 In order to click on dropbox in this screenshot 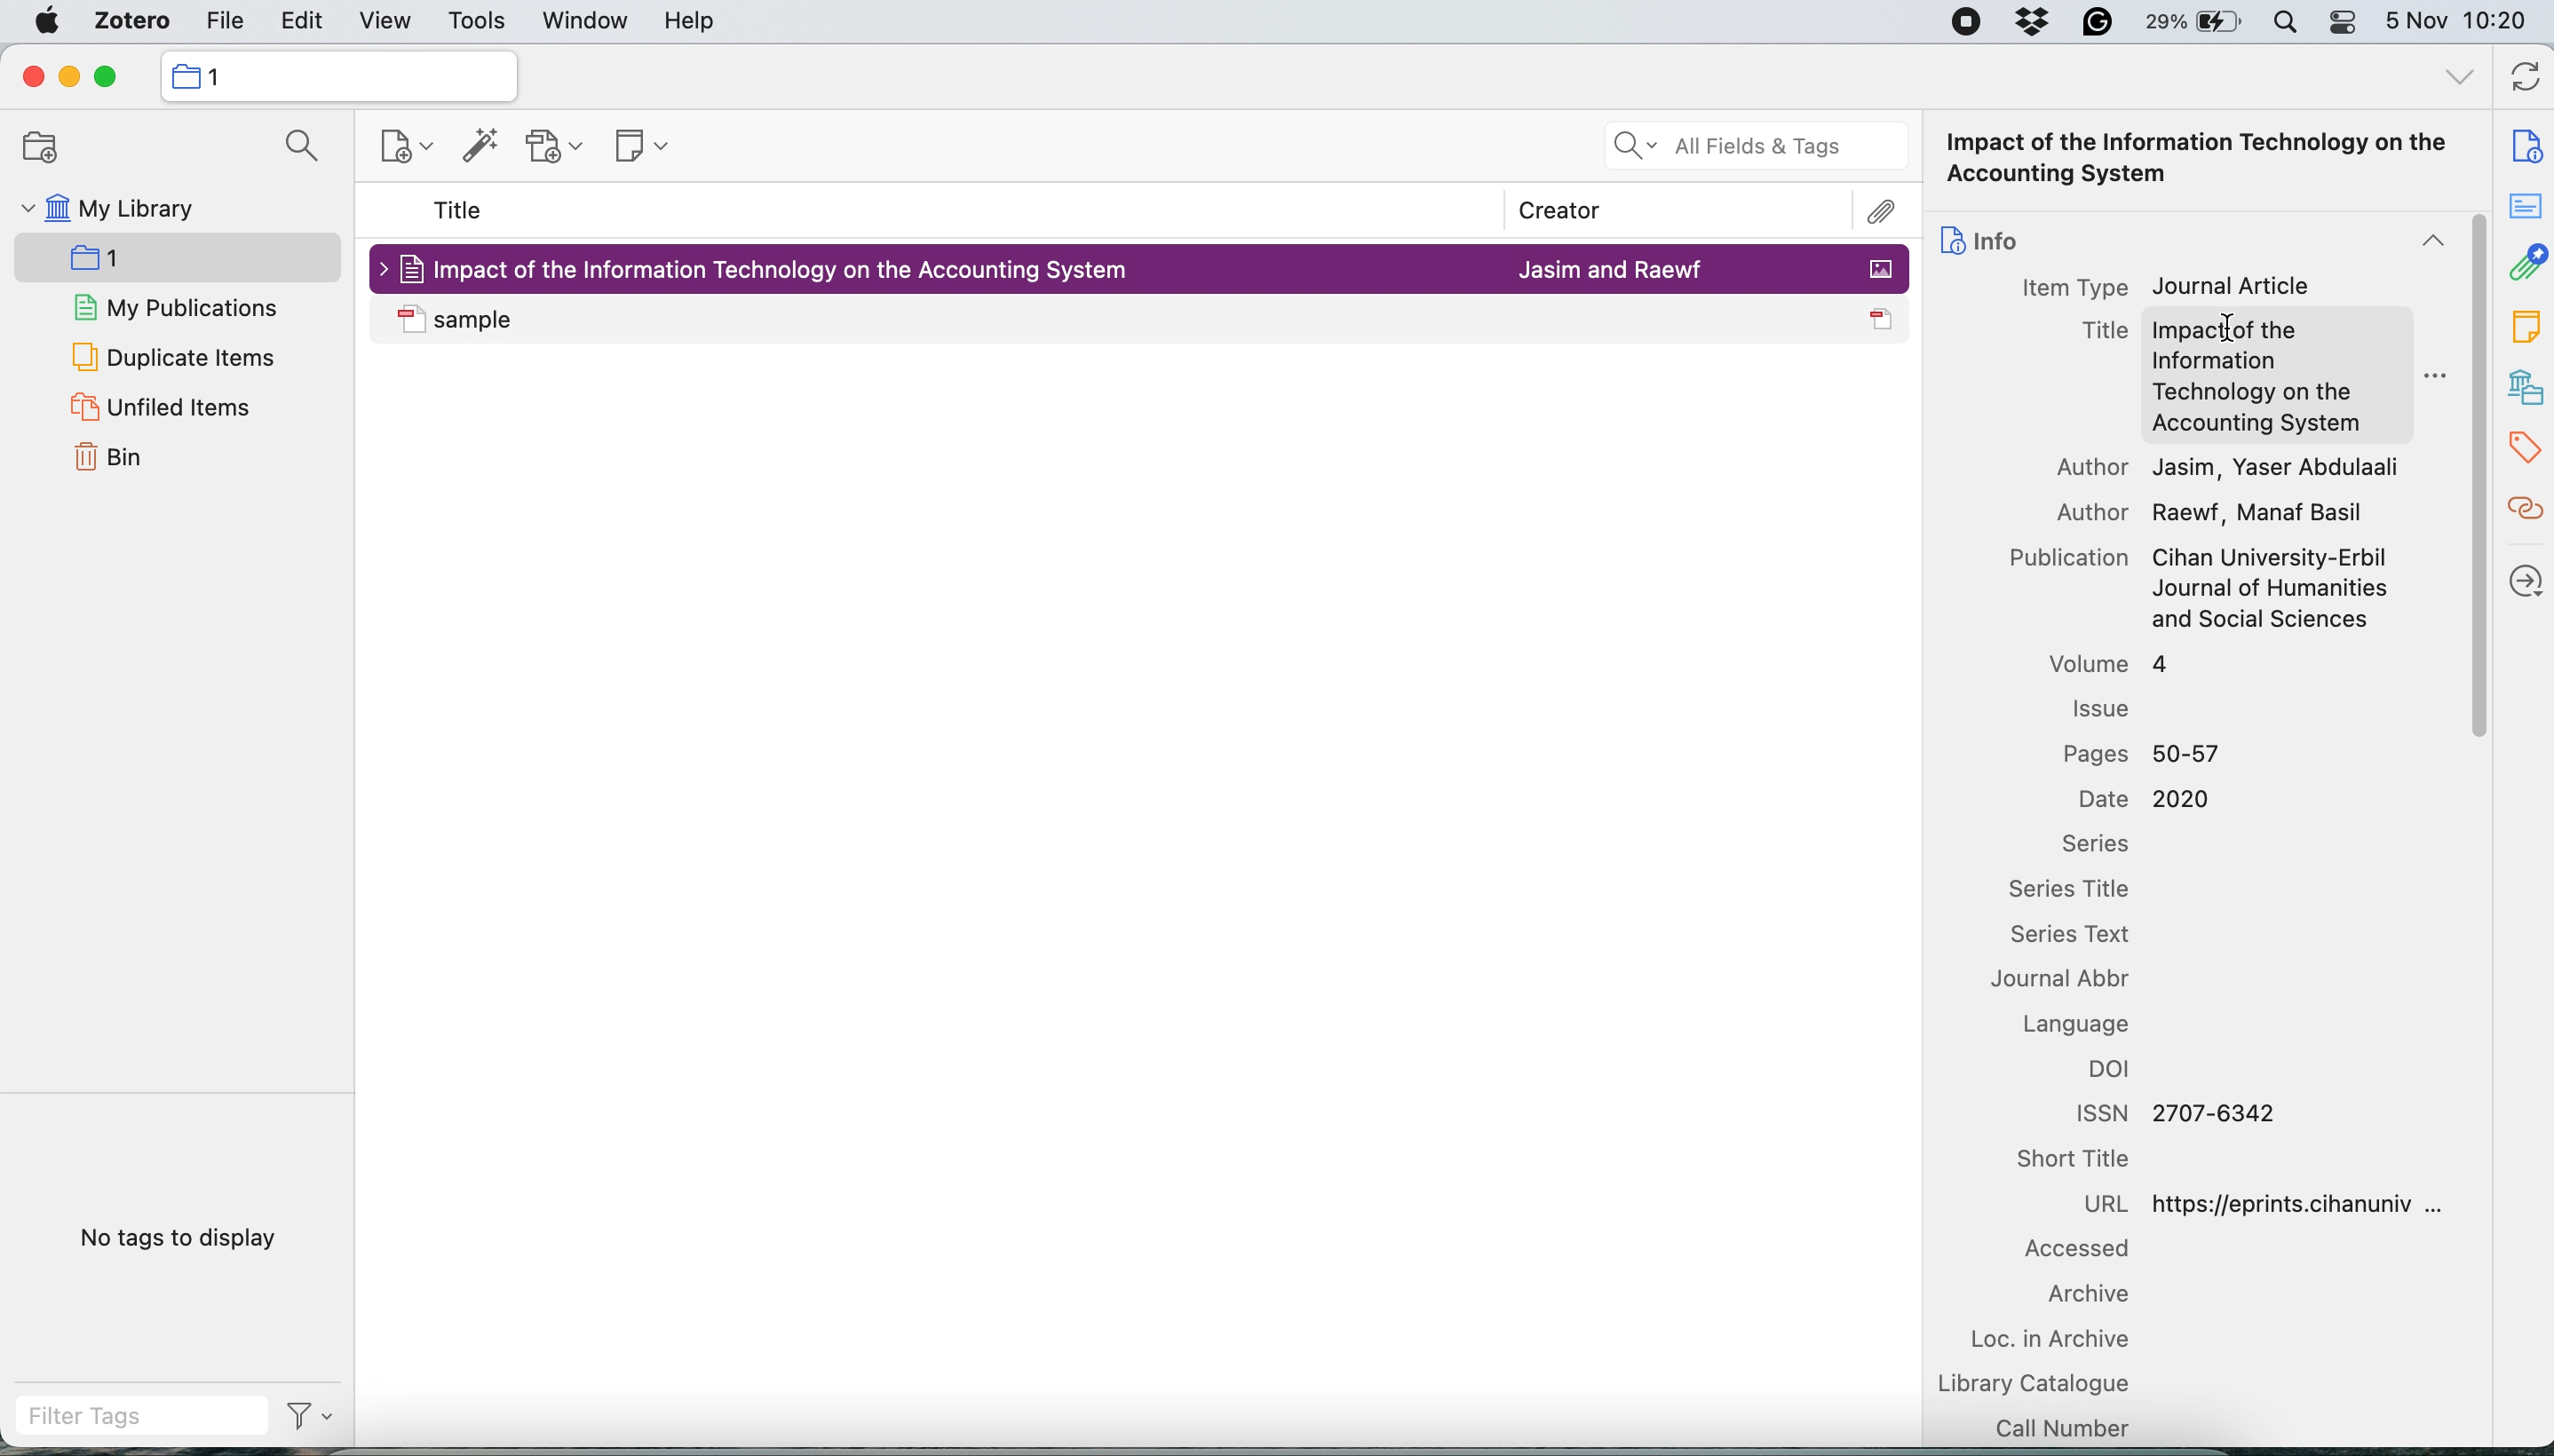, I will do `click(2034, 23)`.